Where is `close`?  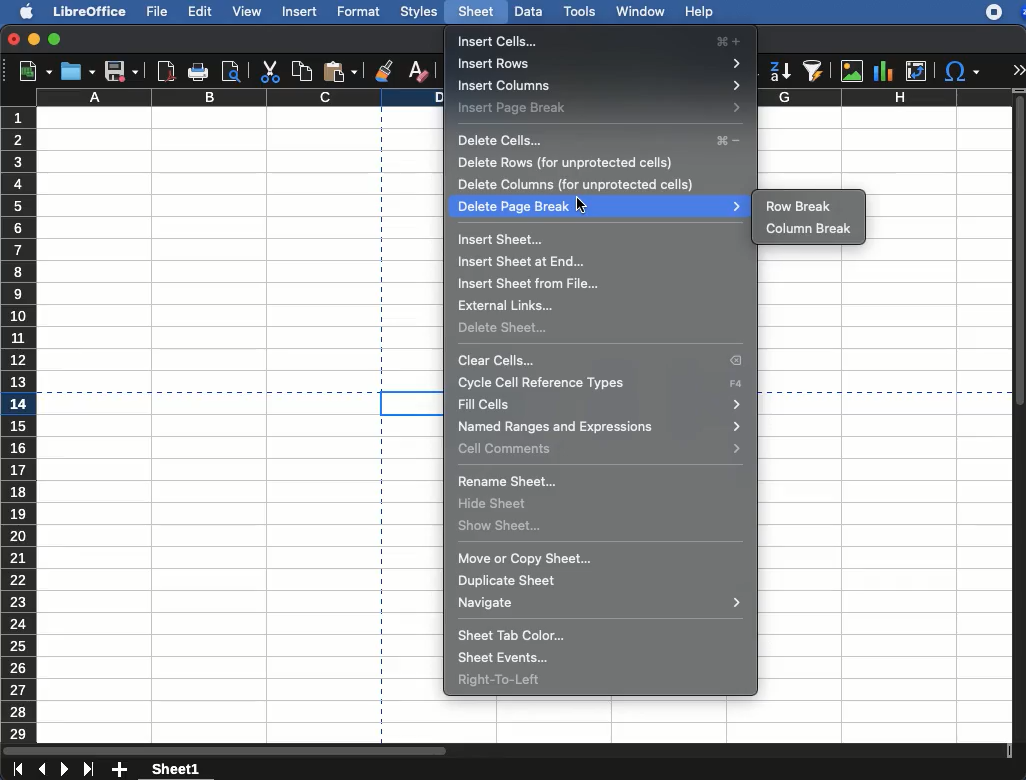 close is located at coordinates (13, 39).